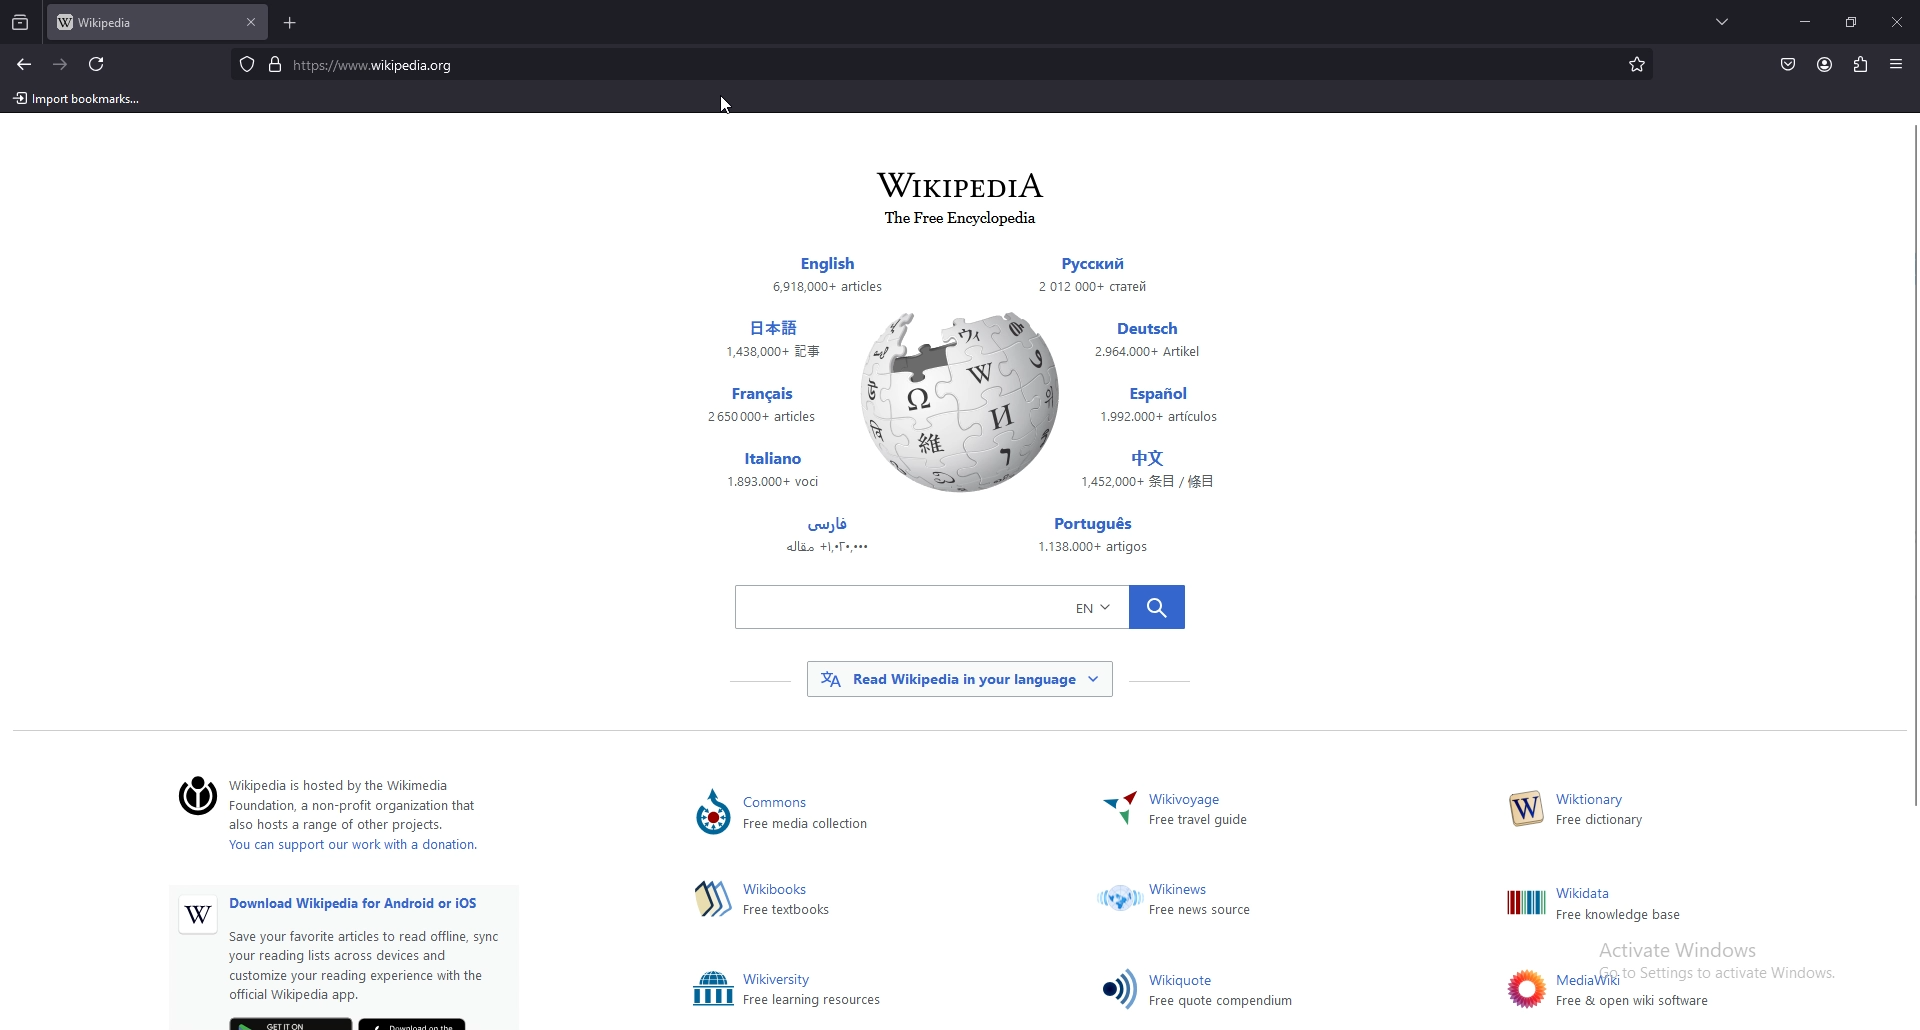  Describe the element at coordinates (1202, 901) in the screenshot. I see `` at that location.